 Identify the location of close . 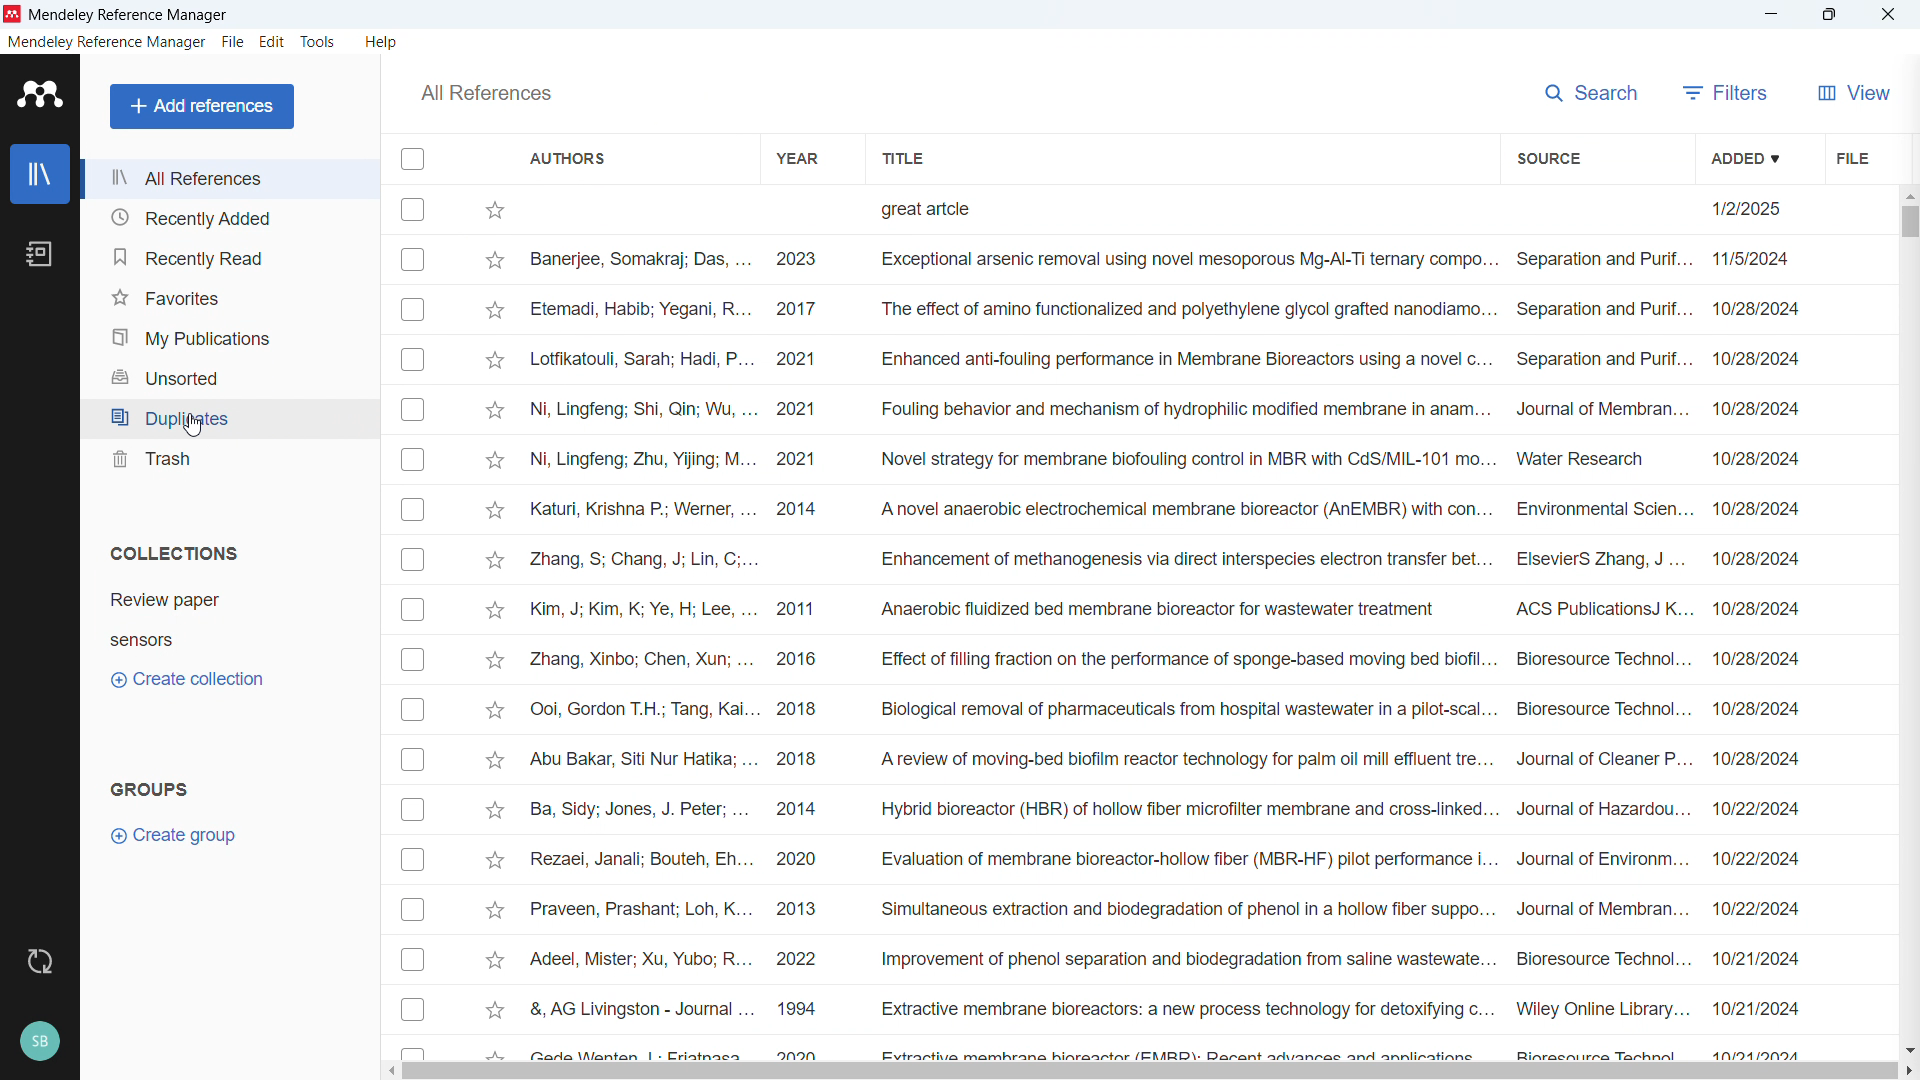
(1884, 15).